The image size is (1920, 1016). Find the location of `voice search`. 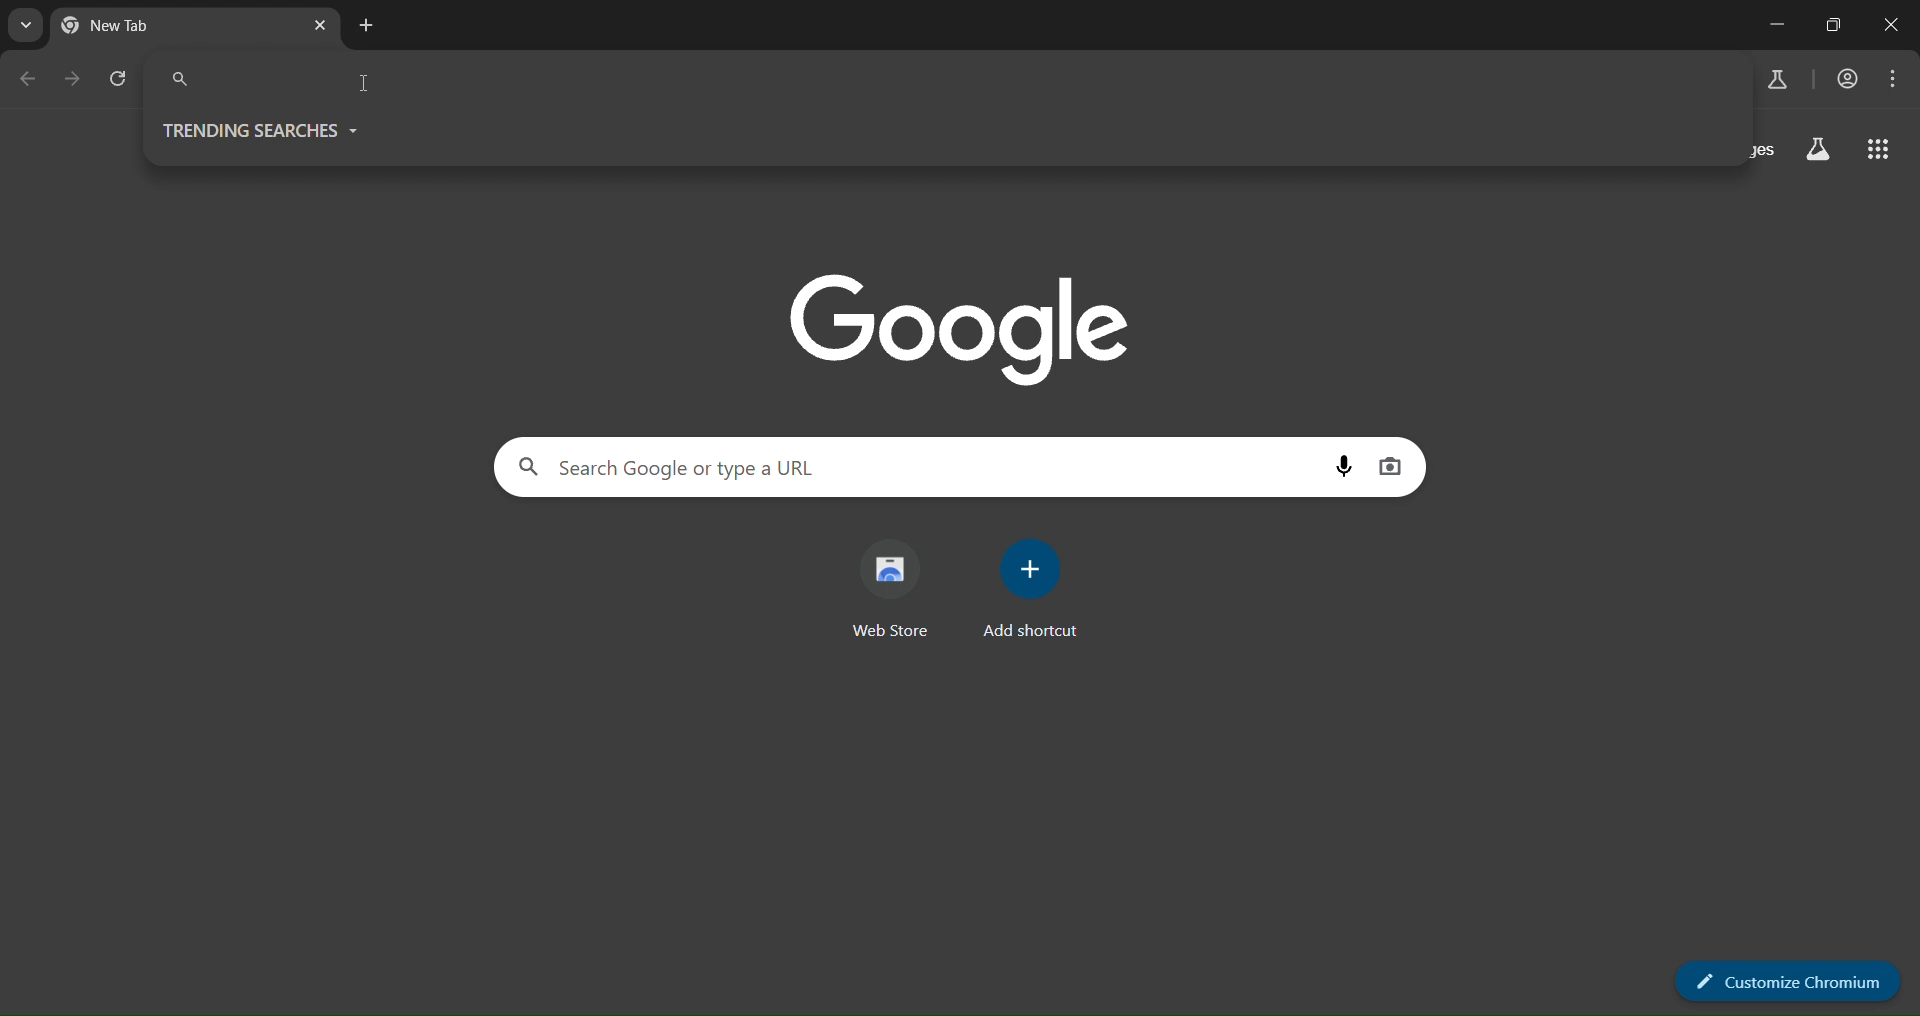

voice search is located at coordinates (1341, 467).